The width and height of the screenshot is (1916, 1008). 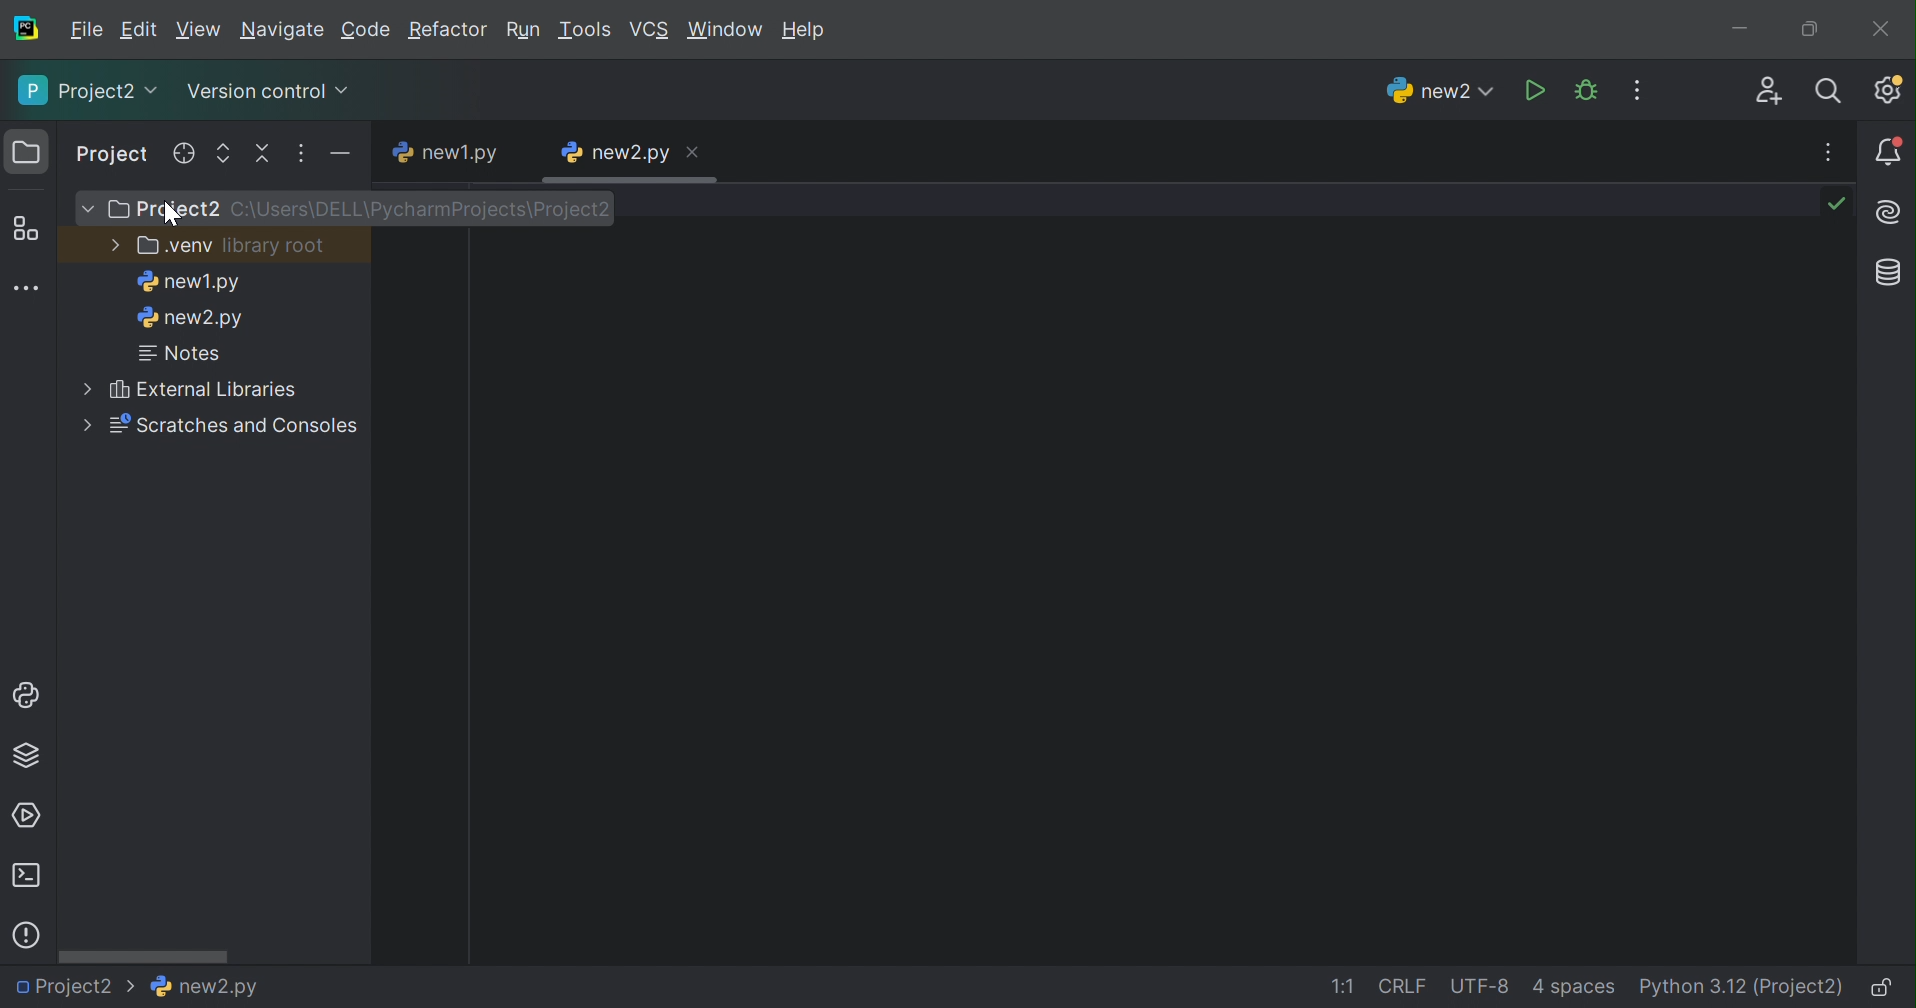 What do you see at coordinates (26, 229) in the screenshot?
I see `Structure` at bounding box center [26, 229].